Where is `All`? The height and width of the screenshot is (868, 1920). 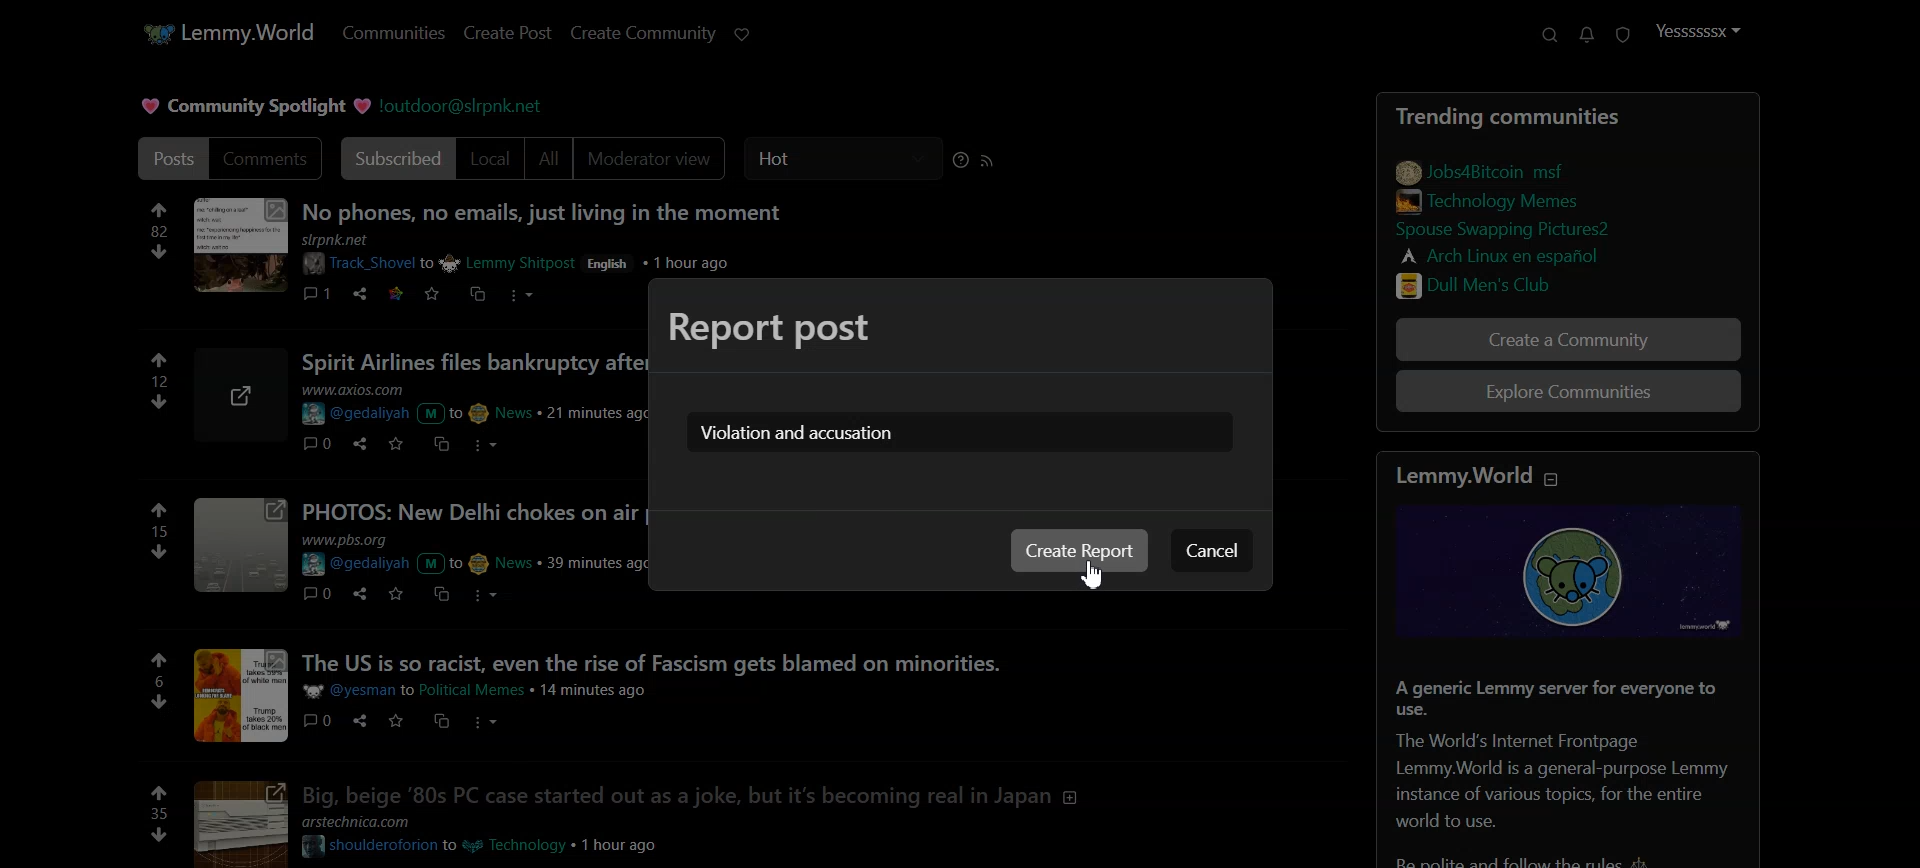
All is located at coordinates (549, 159).